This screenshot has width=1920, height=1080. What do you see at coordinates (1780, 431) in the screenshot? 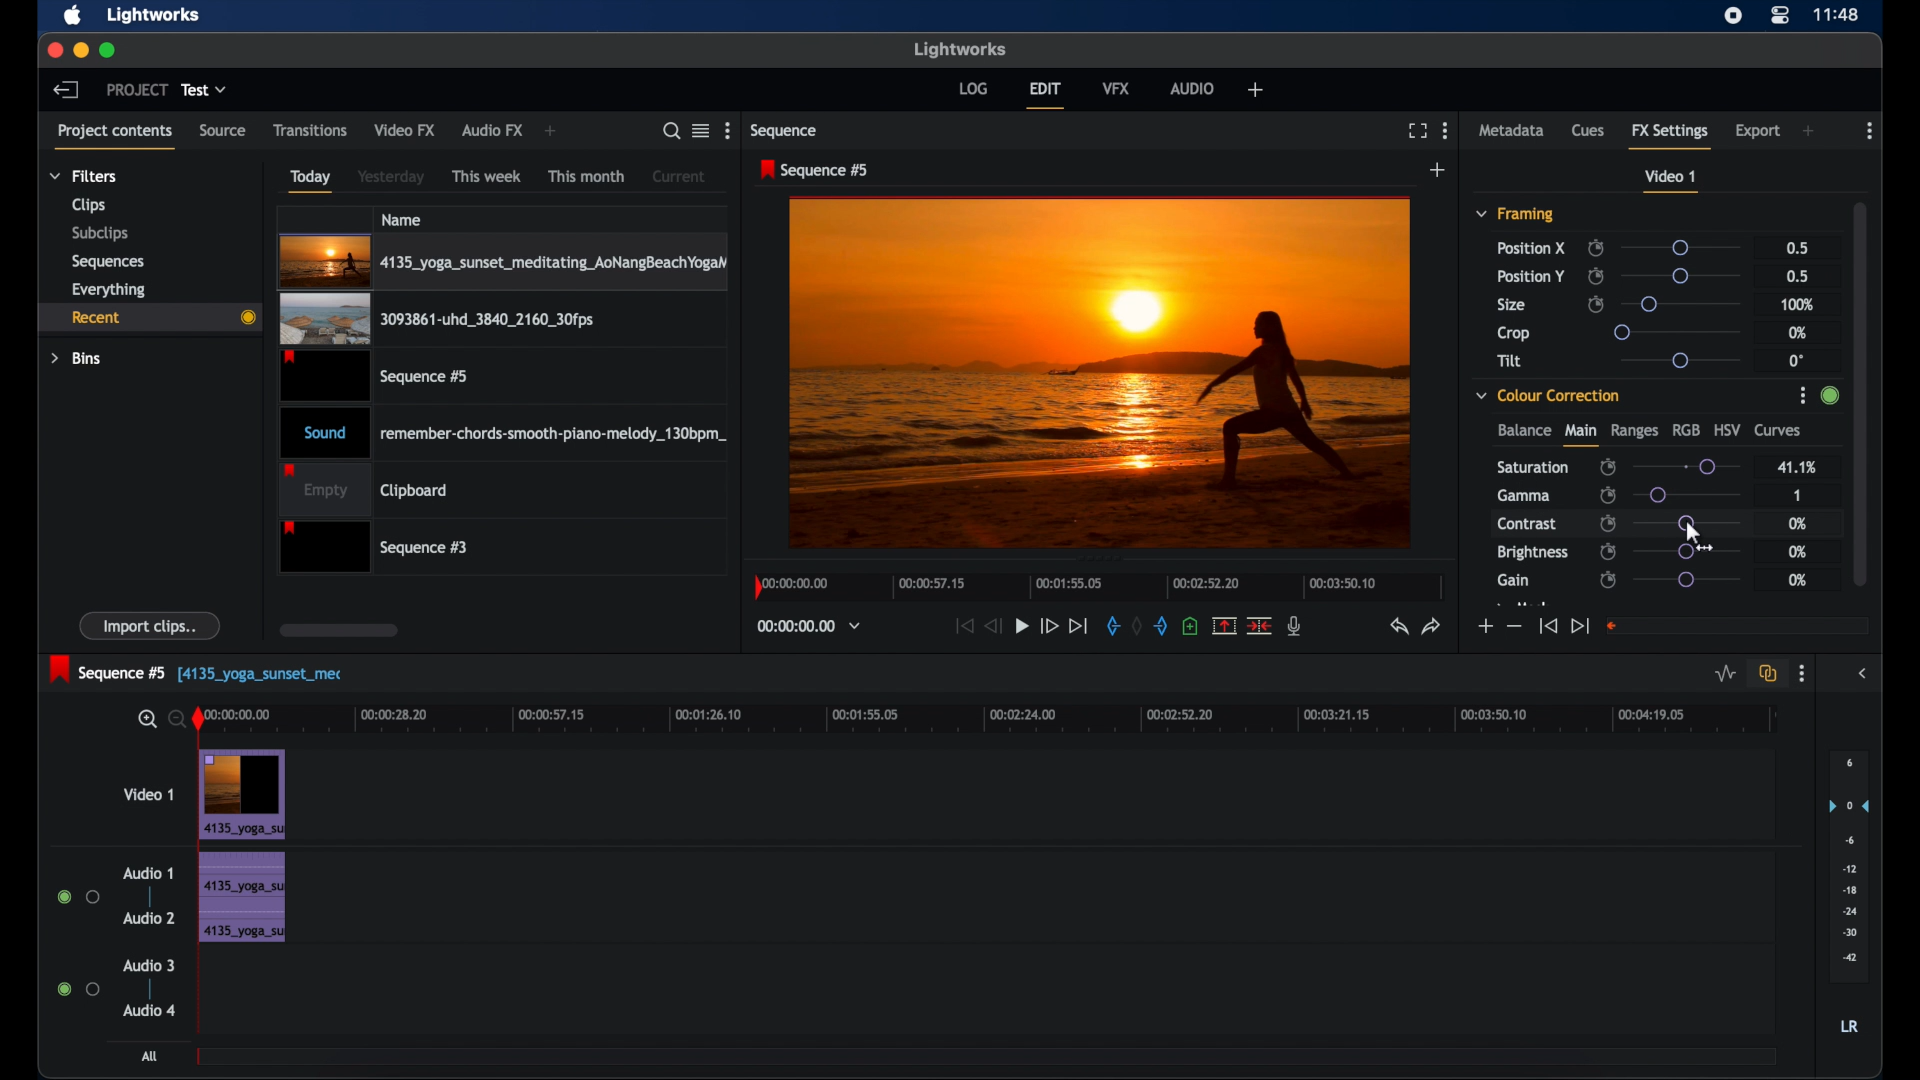
I see `curves` at bounding box center [1780, 431].